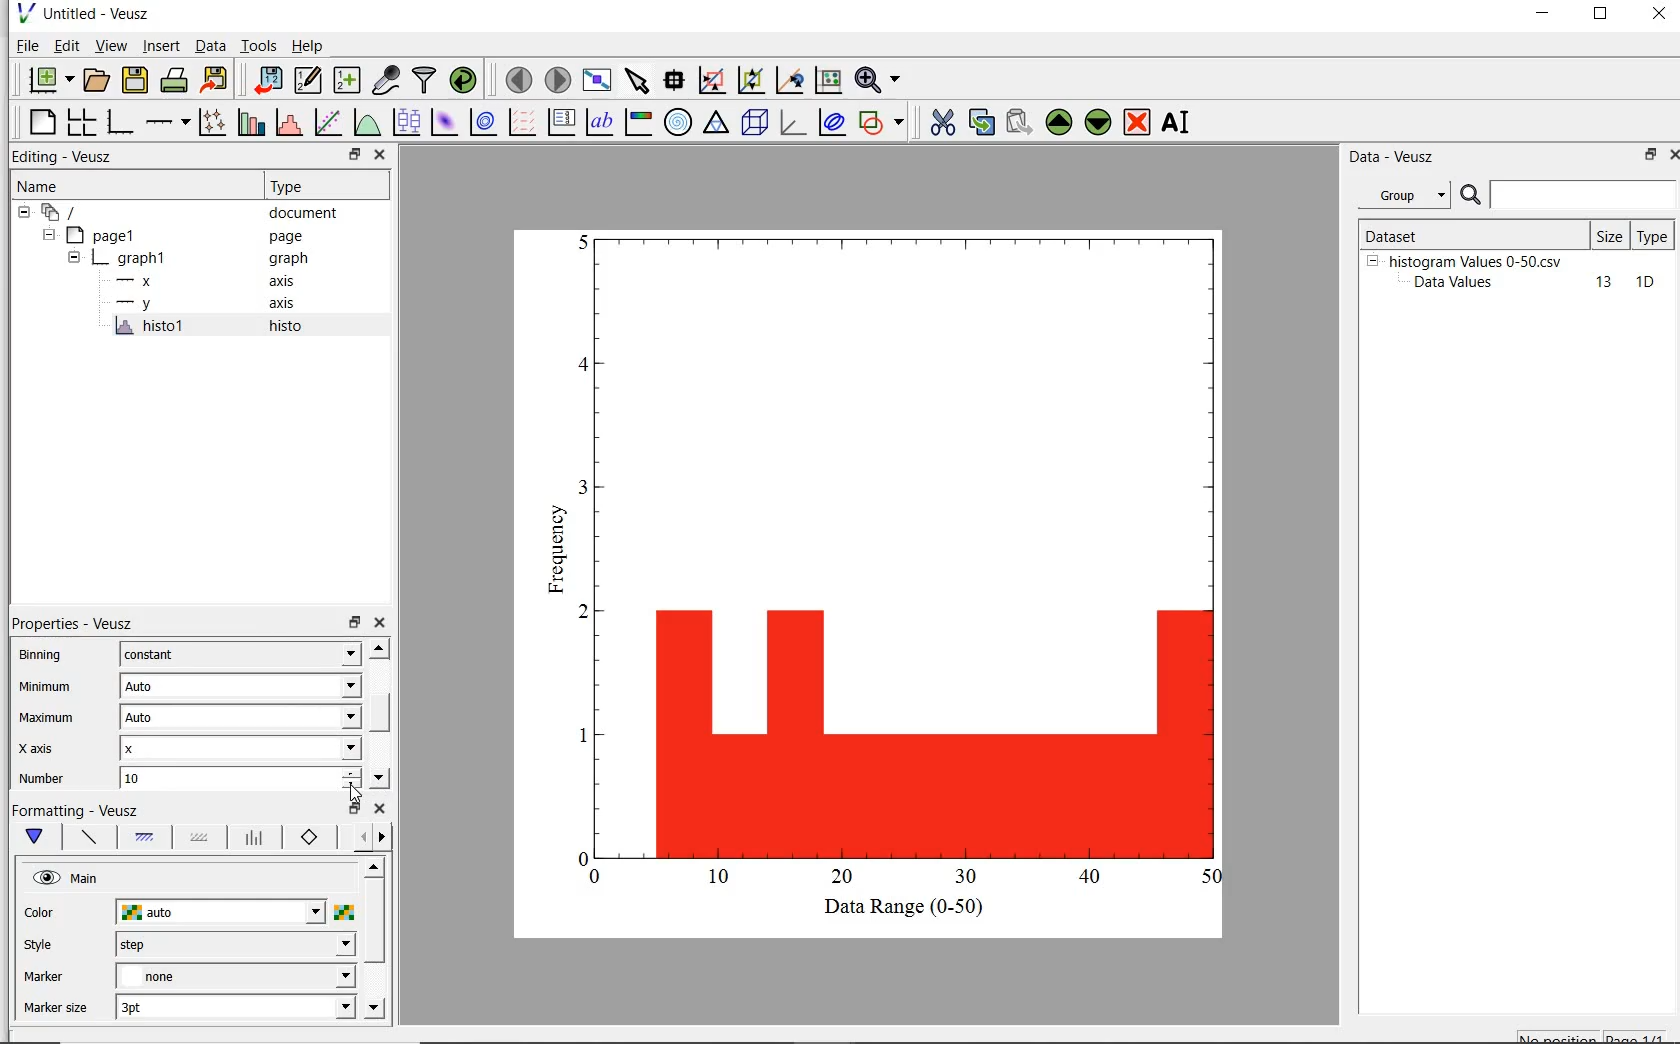 This screenshot has height=1044, width=1680. Describe the element at coordinates (373, 866) in the screenshot. I see `move up` at that location.